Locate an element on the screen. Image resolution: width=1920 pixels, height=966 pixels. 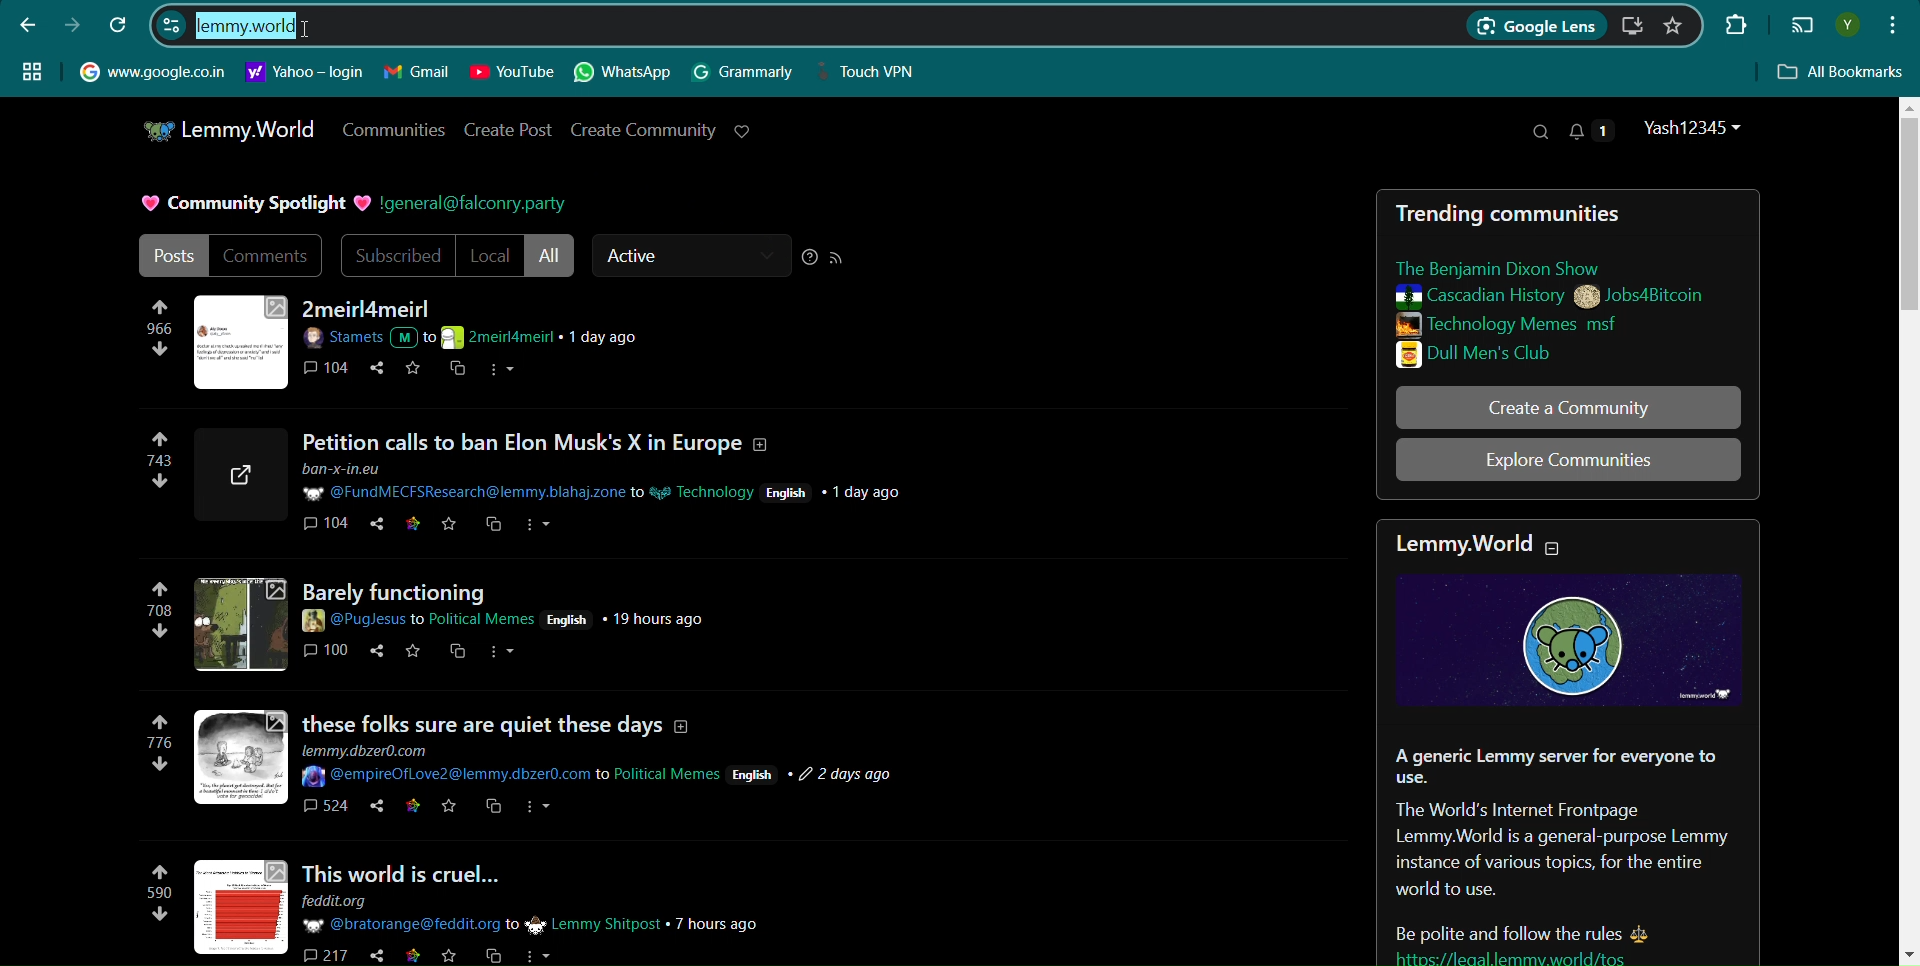
Hyperlink is located at coordinates (473, 204).